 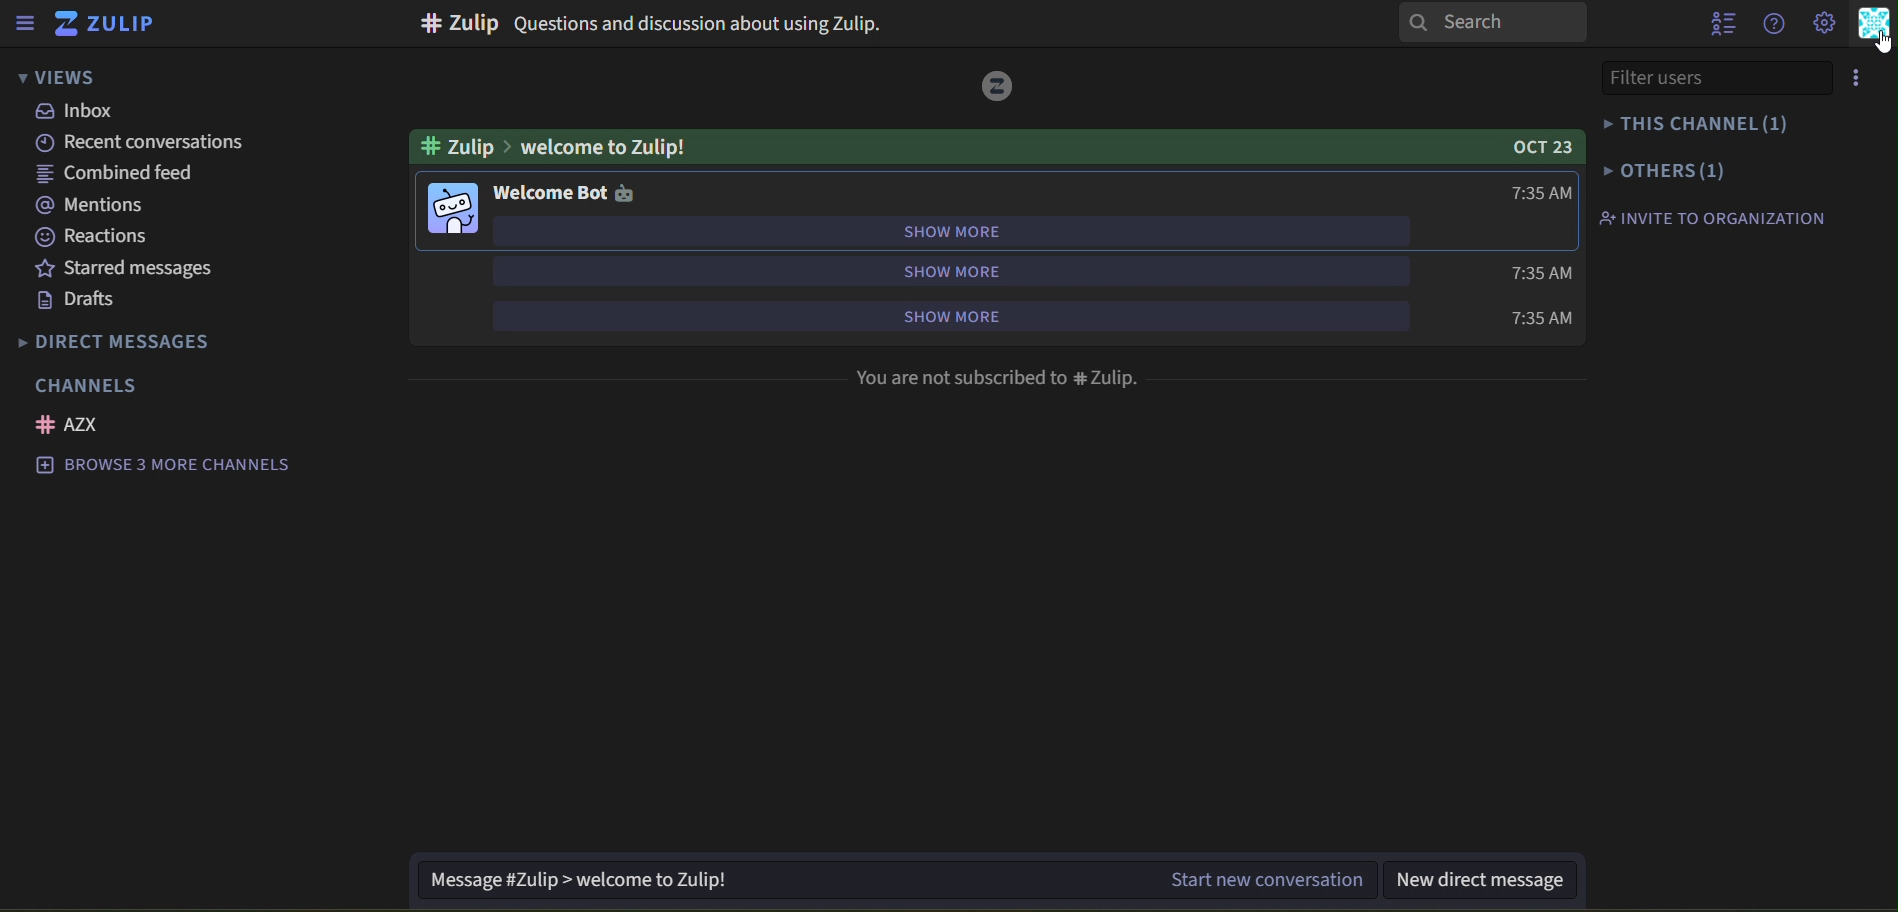 I want to click on search, so click(x=1494, y=23).